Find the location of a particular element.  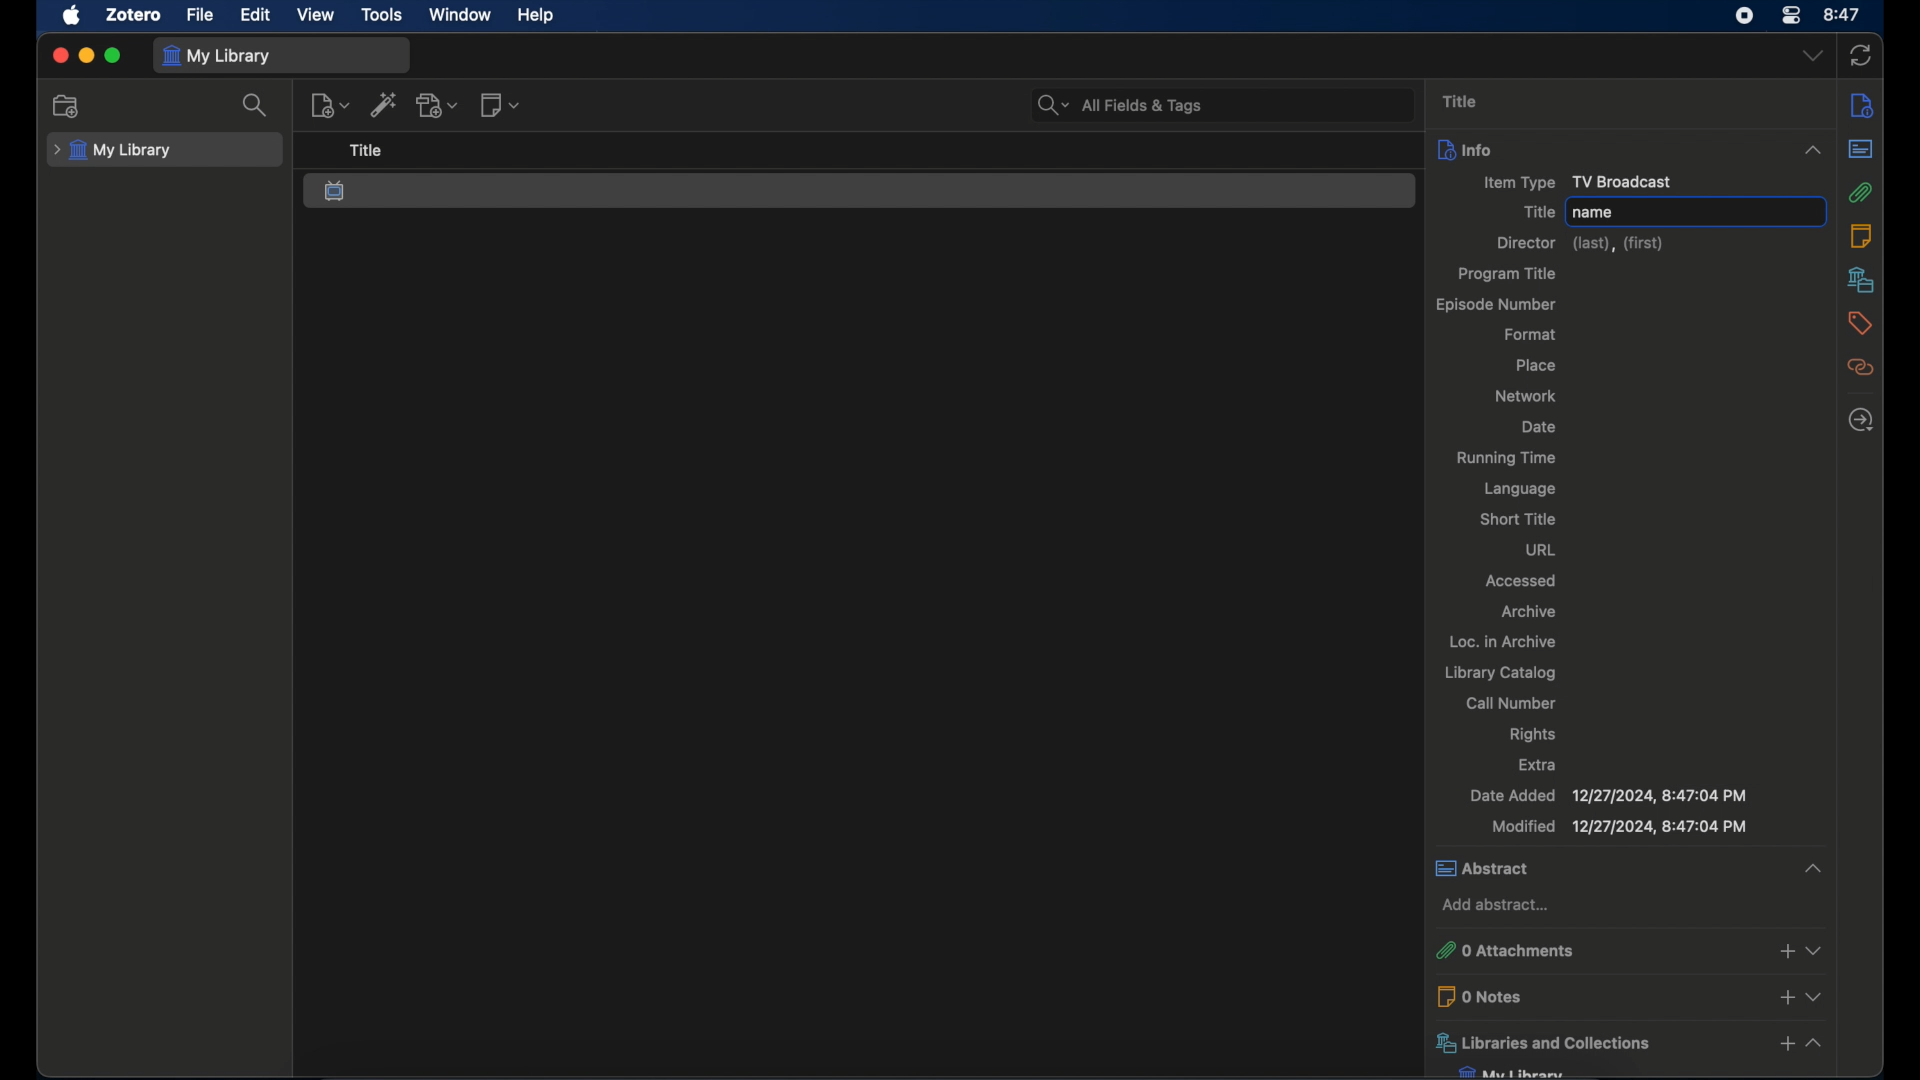

archive is located at coordinates (1530, 612).